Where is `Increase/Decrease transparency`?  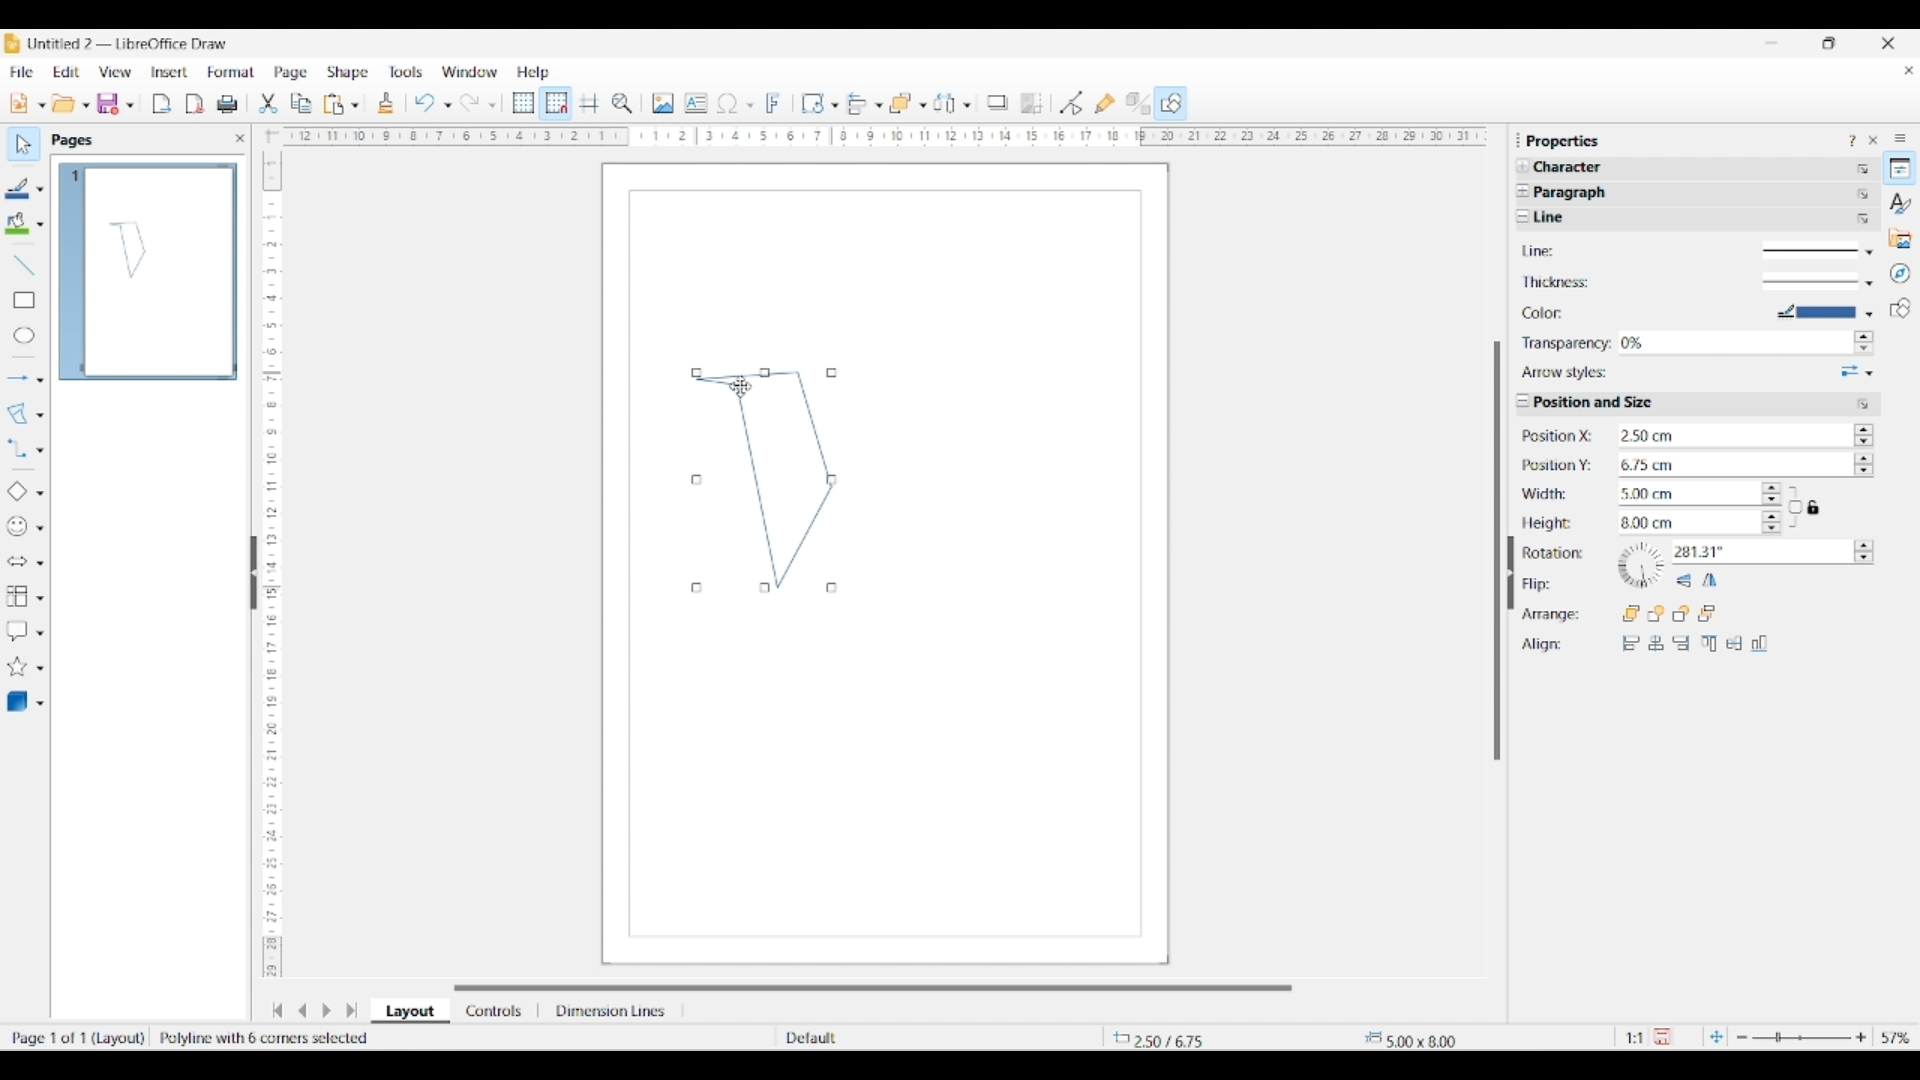 Increase/Decrease transparency is located at coordinates (1863, 343).